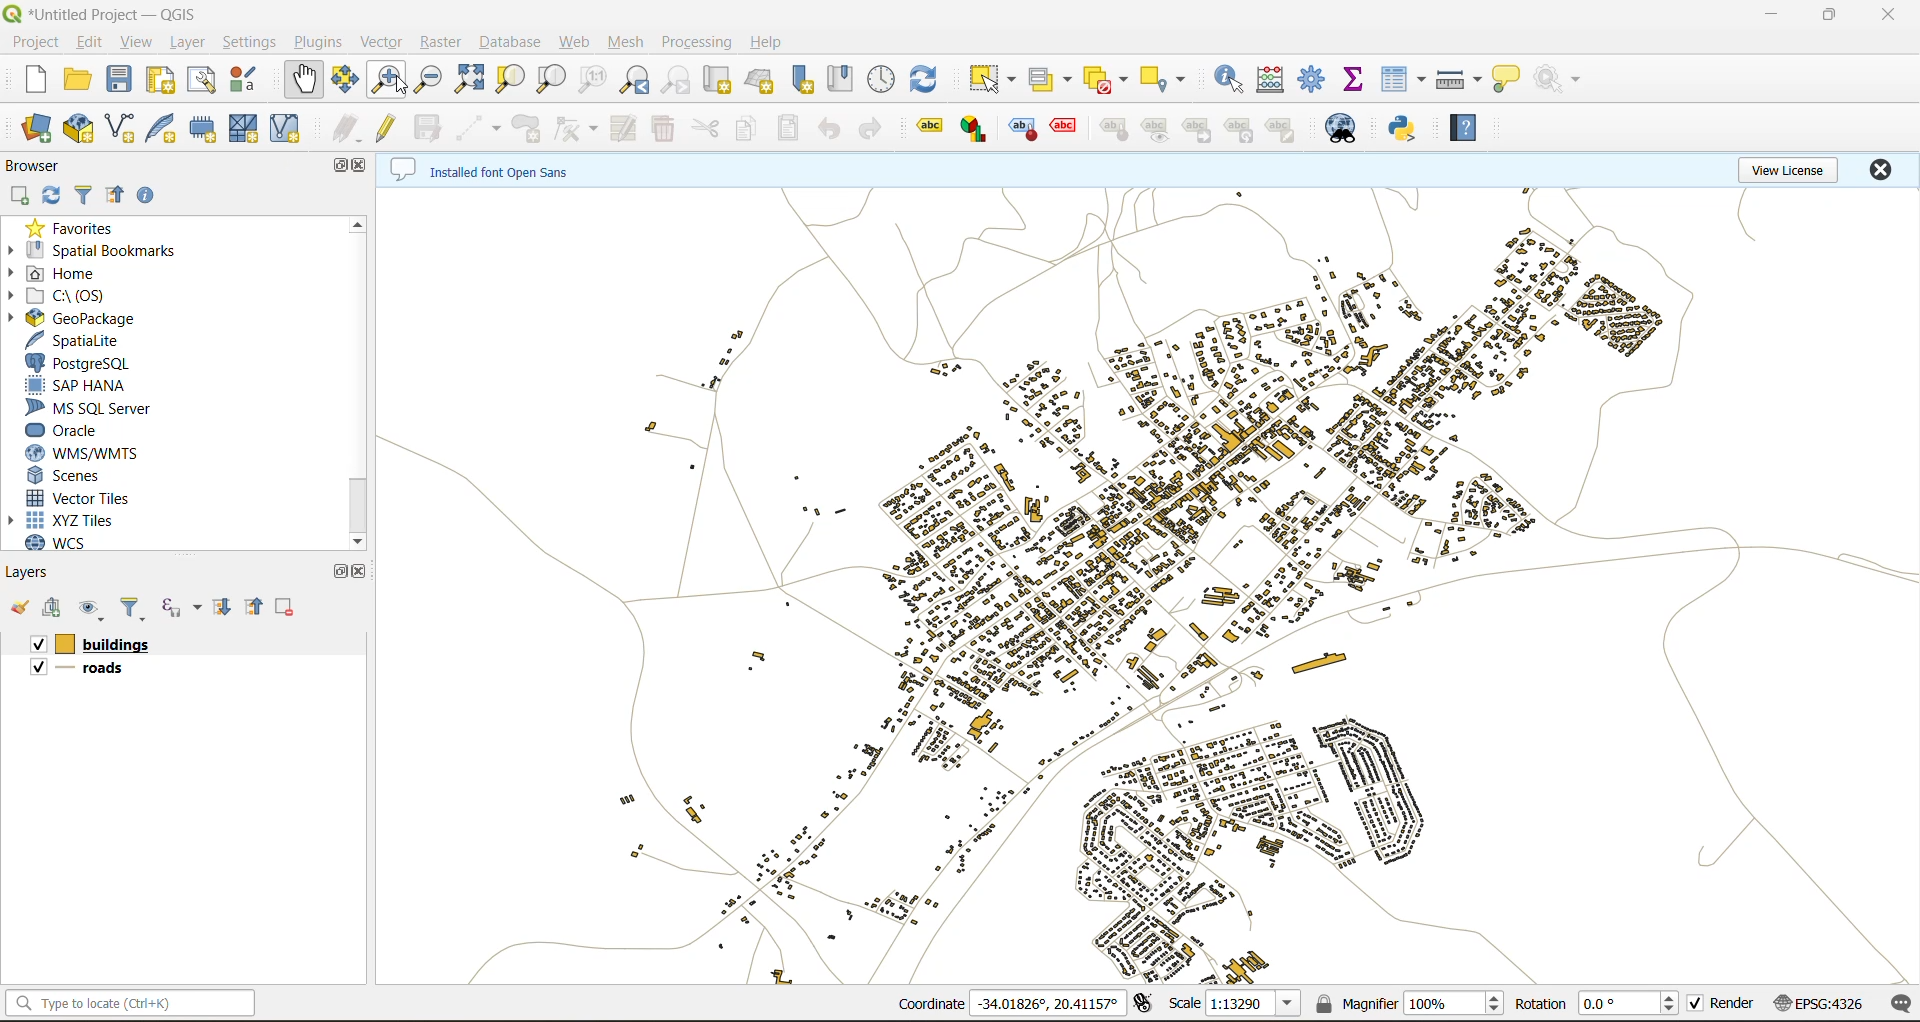 The width and height of the screenshot is (1920, 1022). Describe the element at coordinates (114, 196) in the screenshot. I see `collapse all` at that location.